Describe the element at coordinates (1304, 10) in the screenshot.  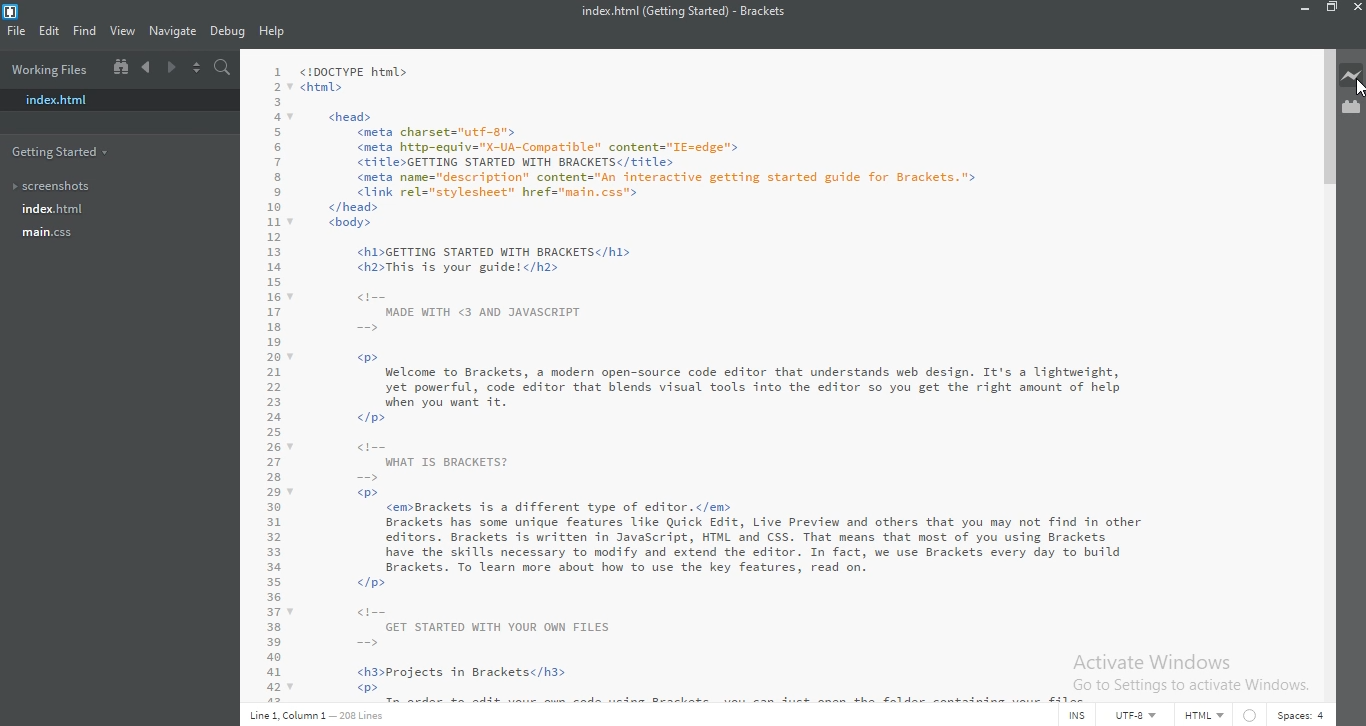
I see `minimise` at that location.